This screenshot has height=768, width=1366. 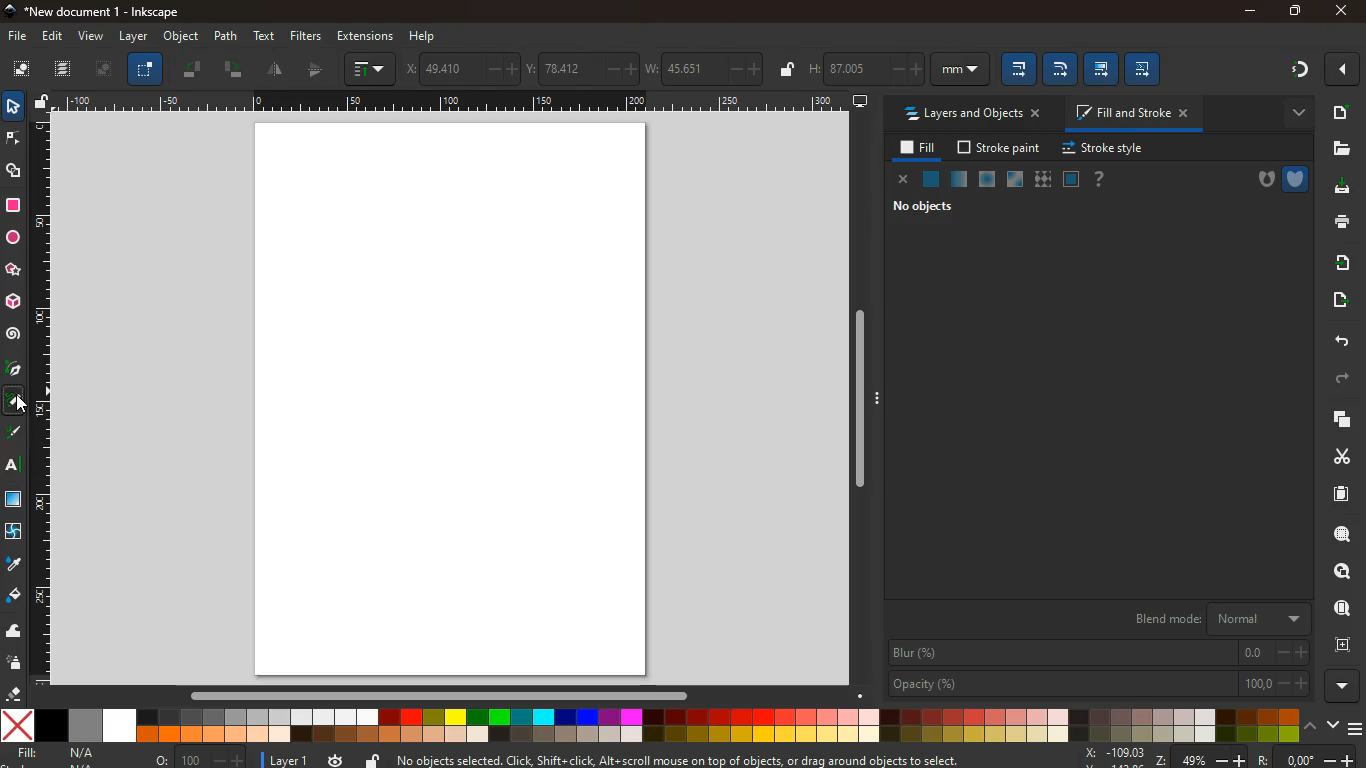 What do you see at coordinates (1338, 300) in the screenshot?
I see `send` at bounding box center [1338, 300].